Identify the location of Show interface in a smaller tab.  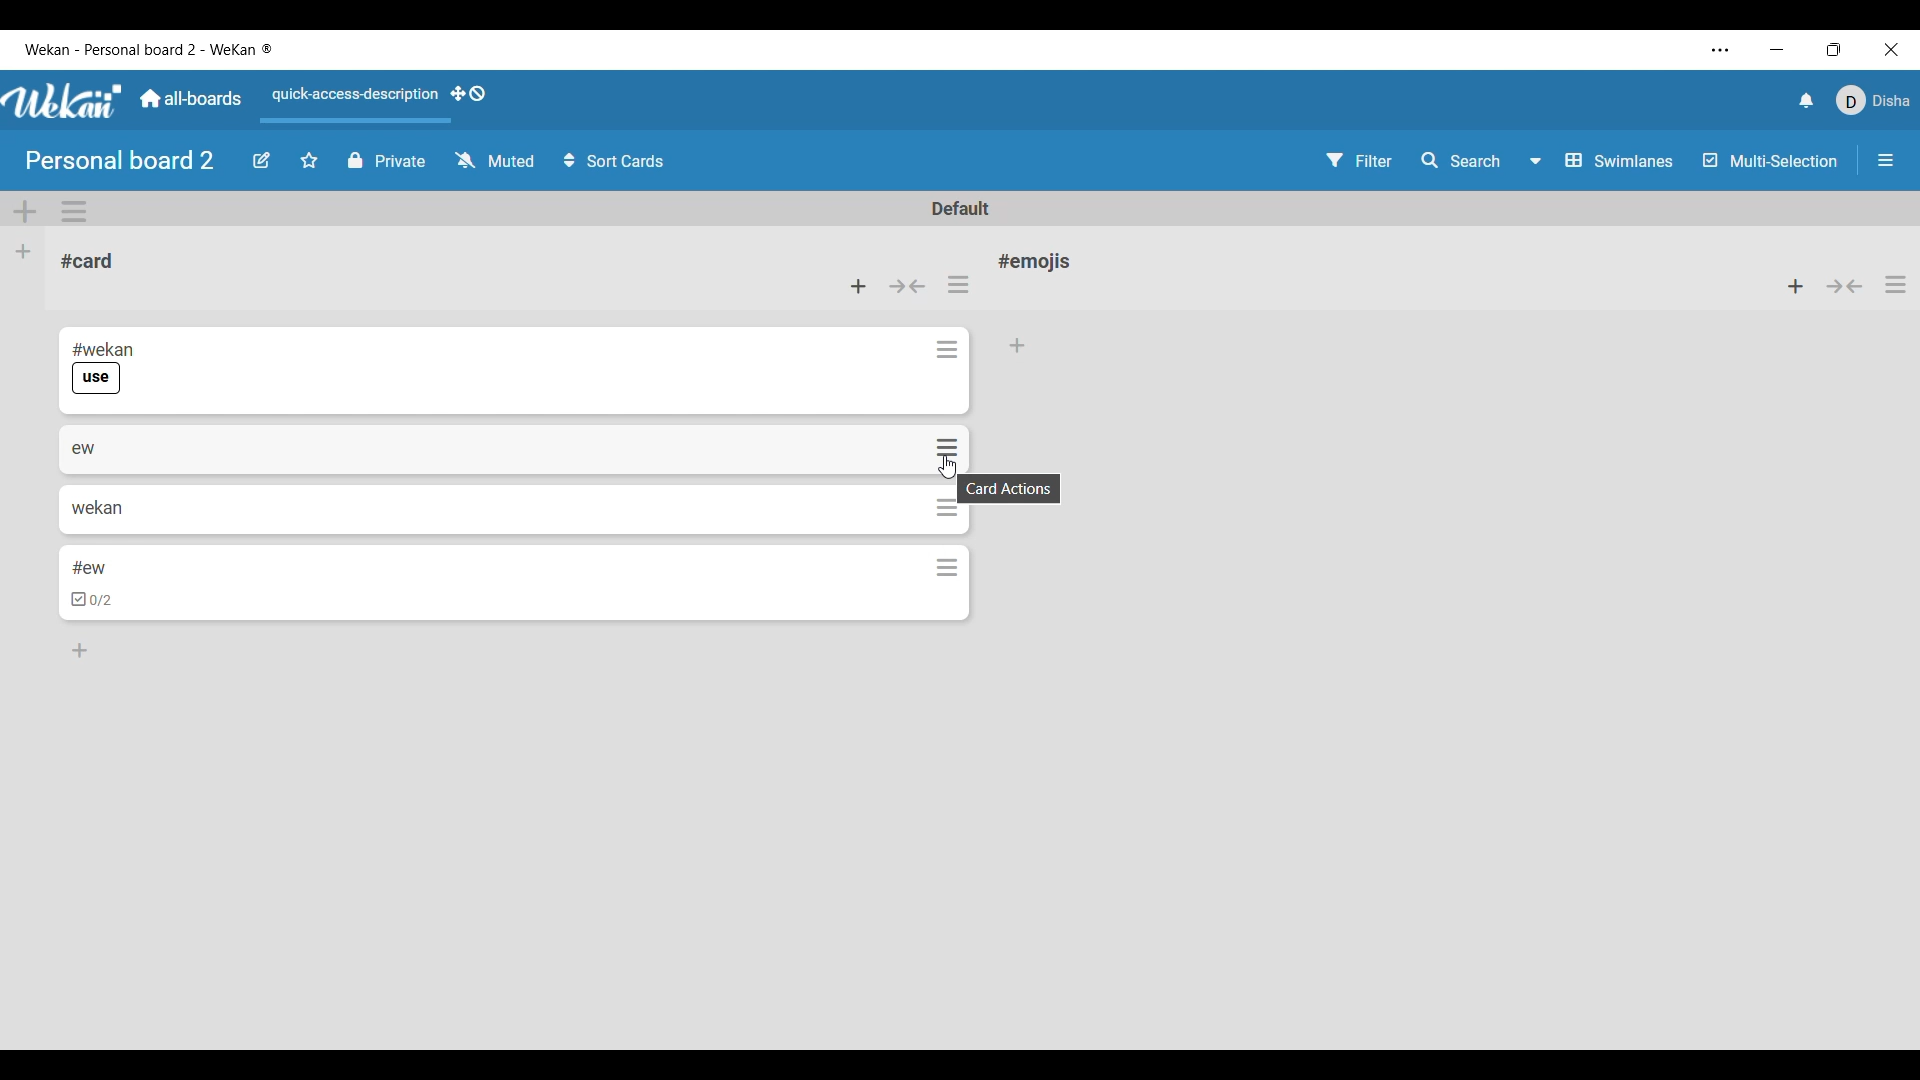
(1834, 49).